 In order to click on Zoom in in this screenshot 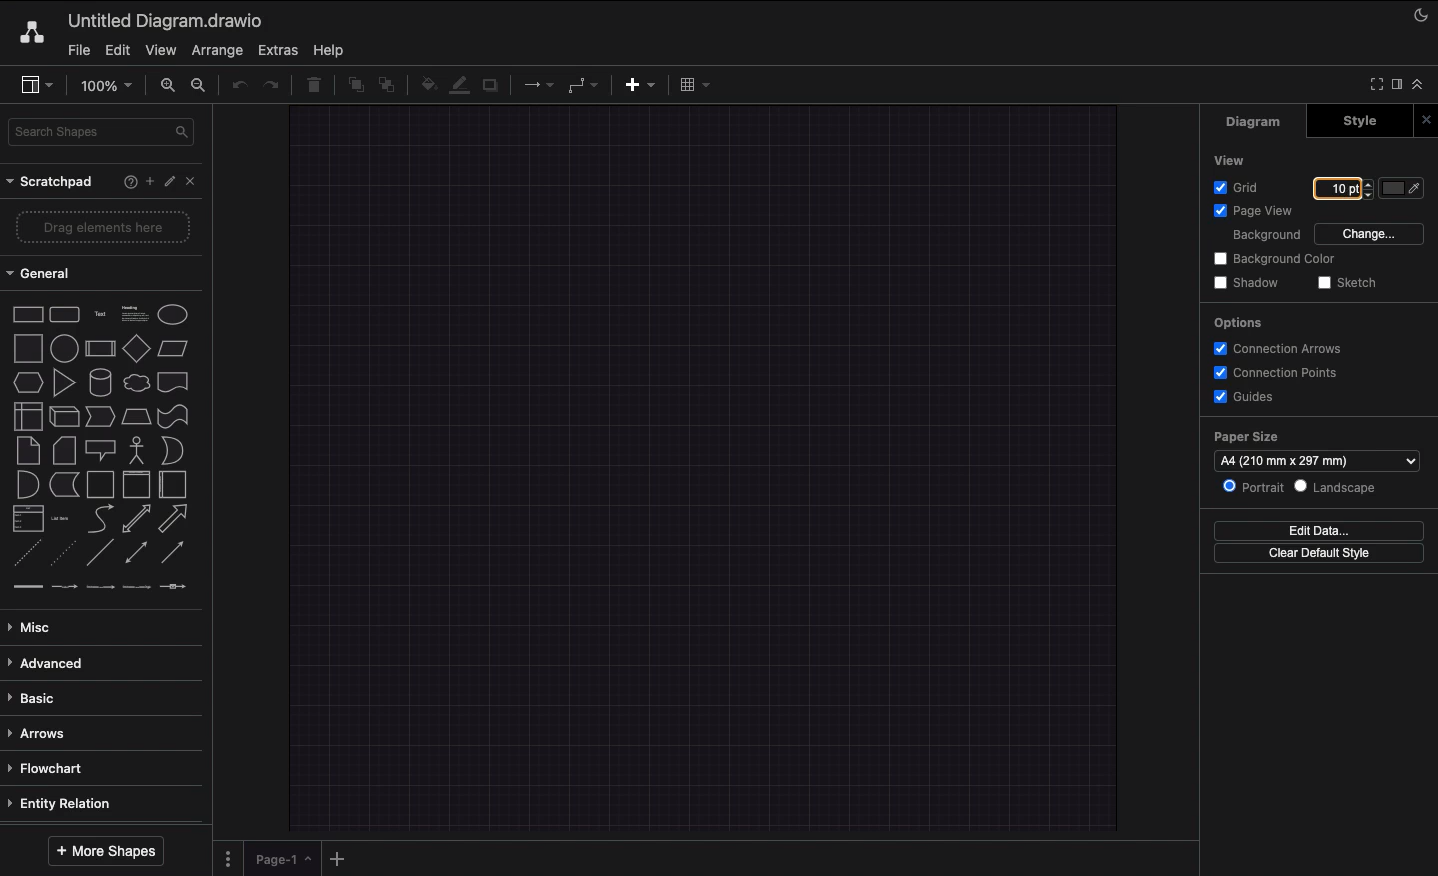, I will do `click(166, 85)`.